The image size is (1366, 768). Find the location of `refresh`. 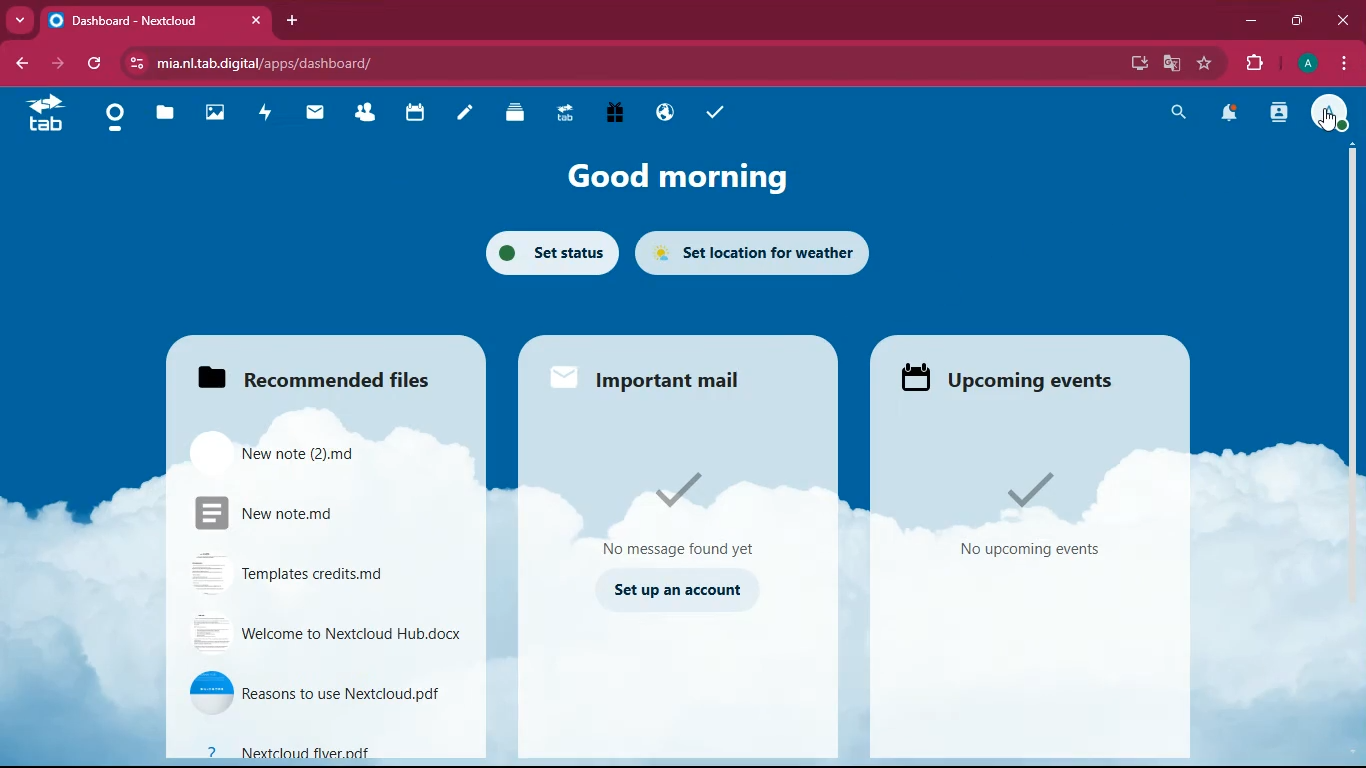

refresh is located at coordinates (91, 65).